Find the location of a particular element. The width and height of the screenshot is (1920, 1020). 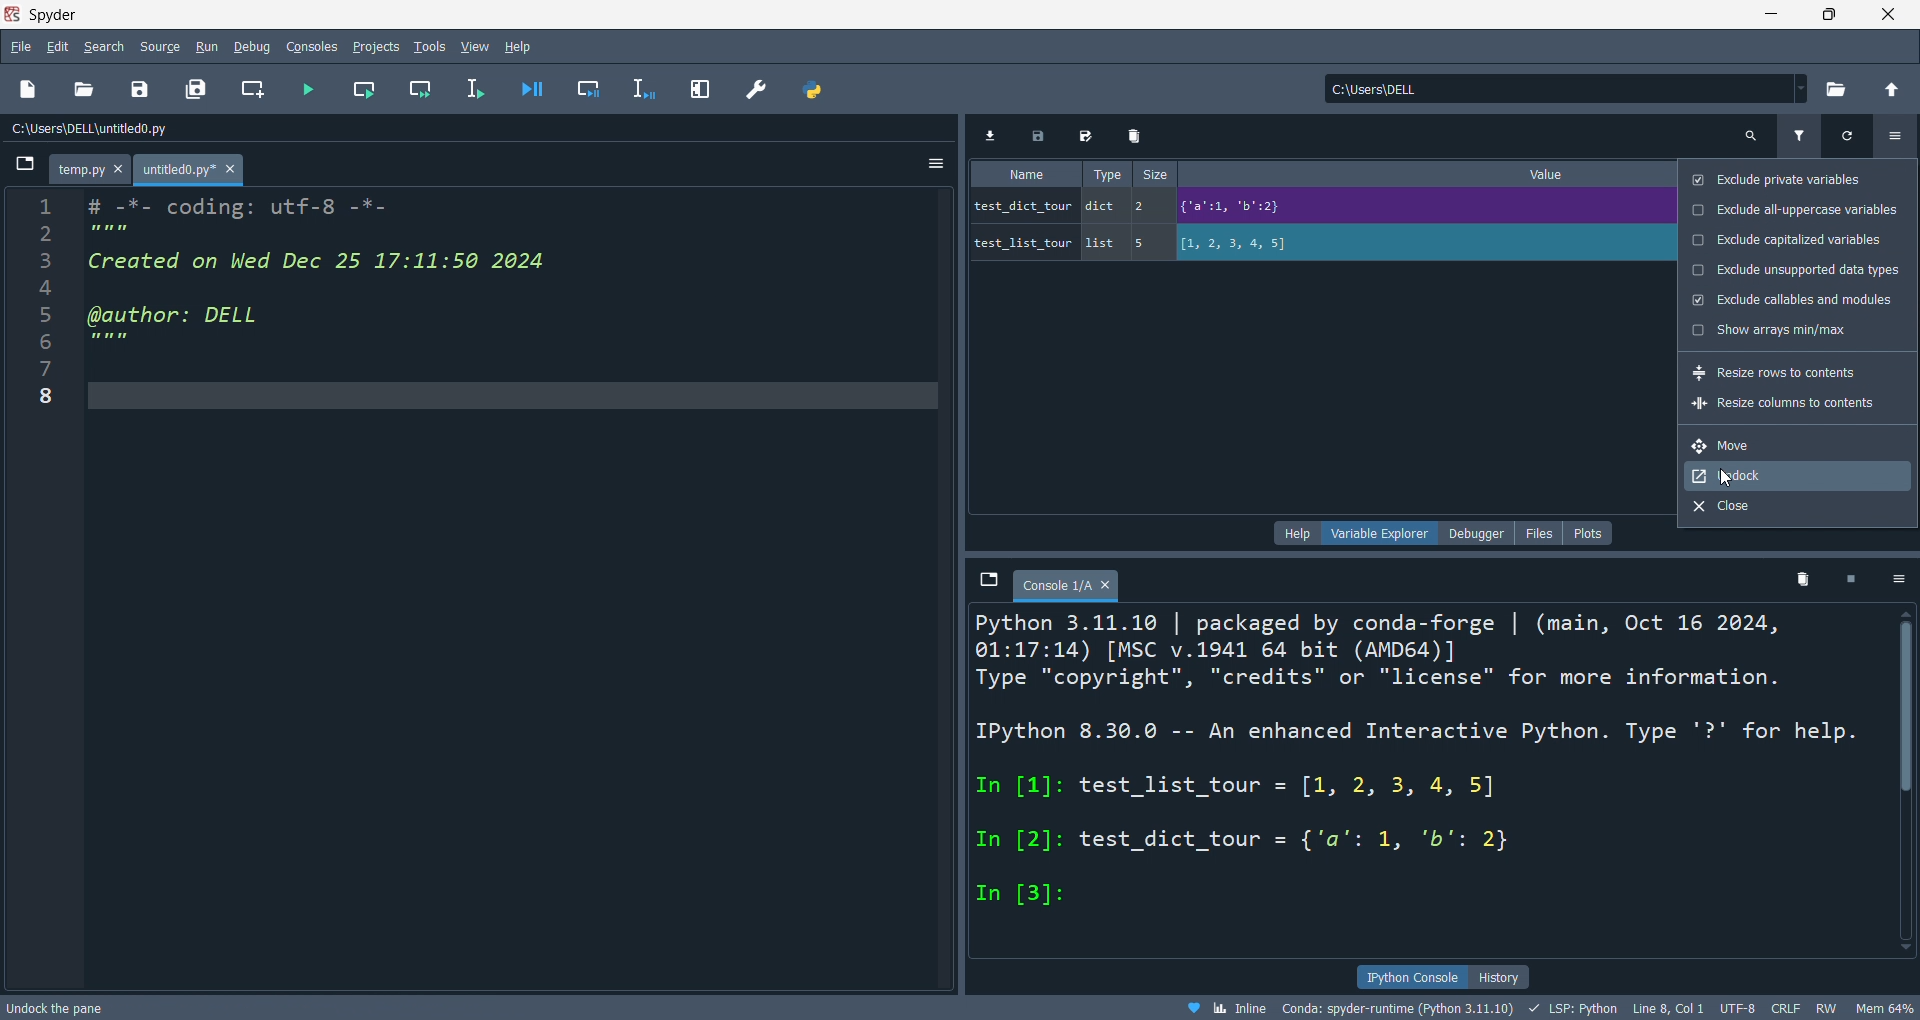

SPYDER is located at coordinates (59, 14).